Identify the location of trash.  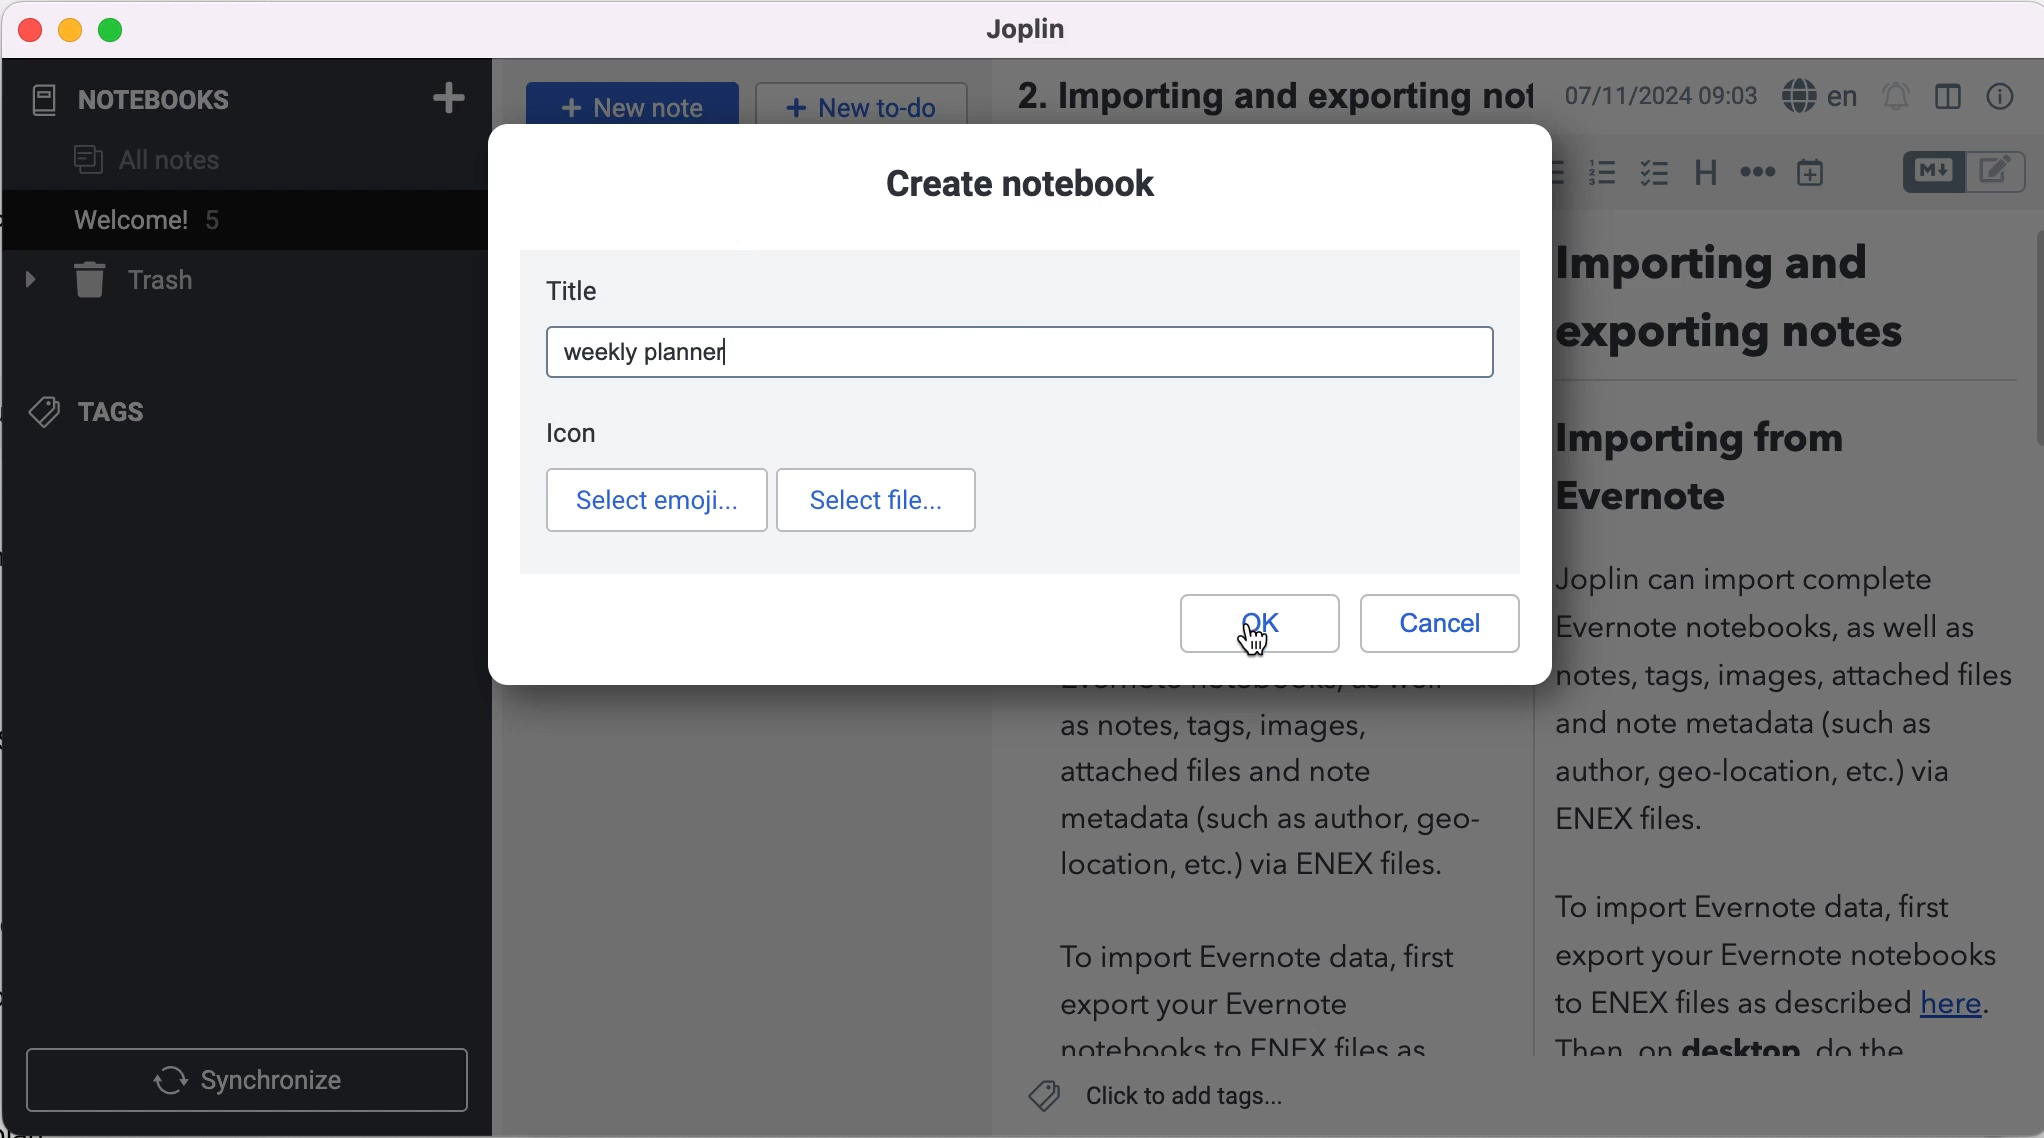
(141, 281).